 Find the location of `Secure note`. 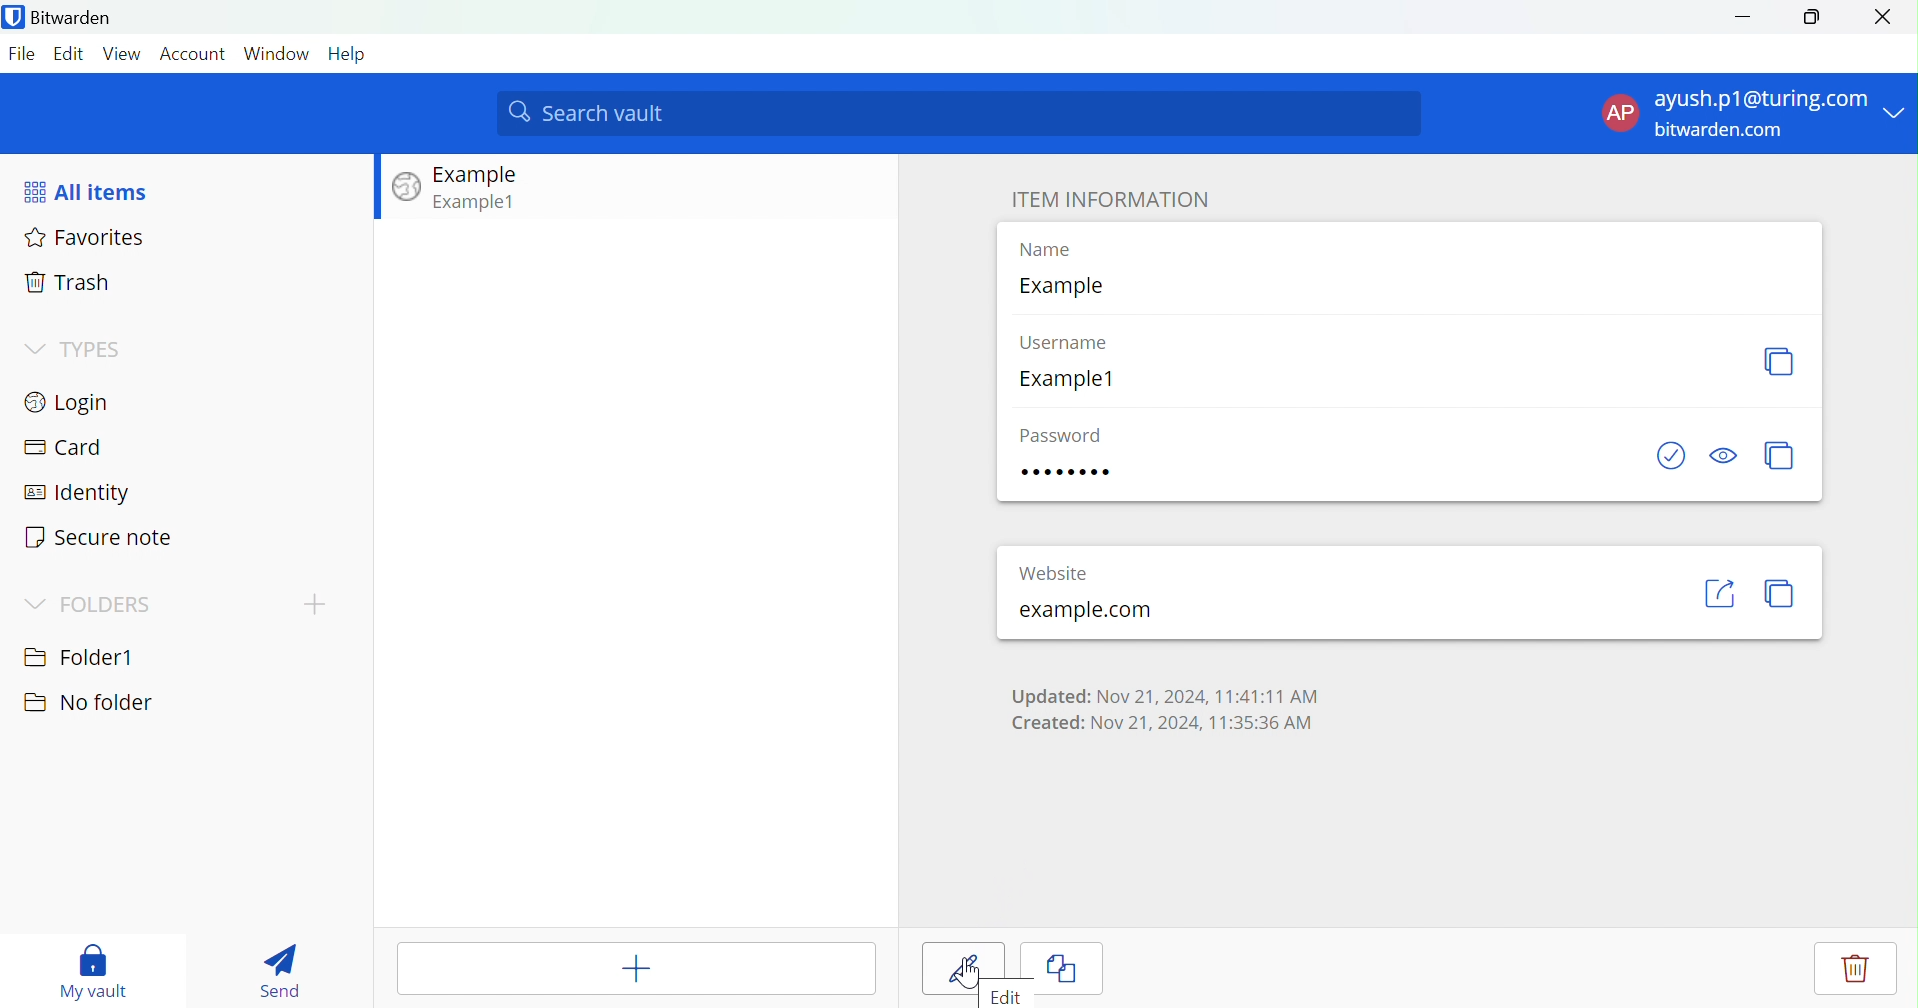

Secure note is located at coordinates (99, 538).